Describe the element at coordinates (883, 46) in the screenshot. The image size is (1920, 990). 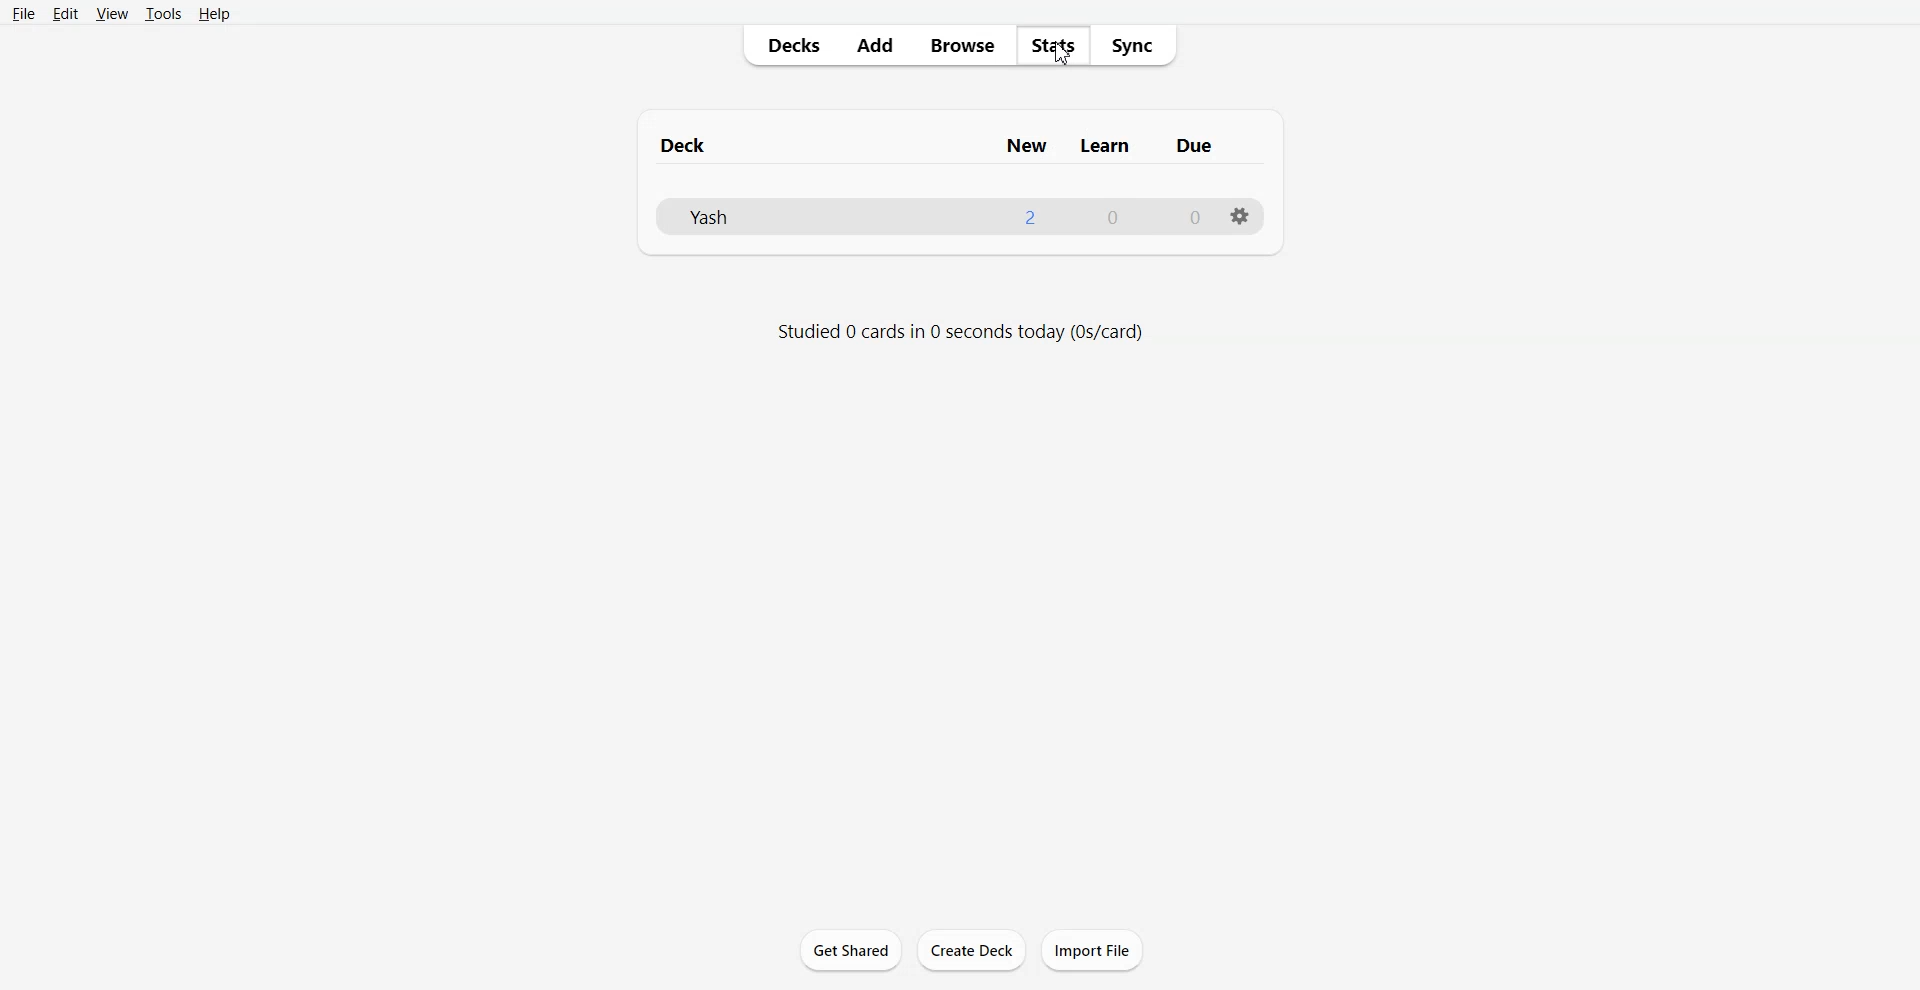
I see `Add` at that location.